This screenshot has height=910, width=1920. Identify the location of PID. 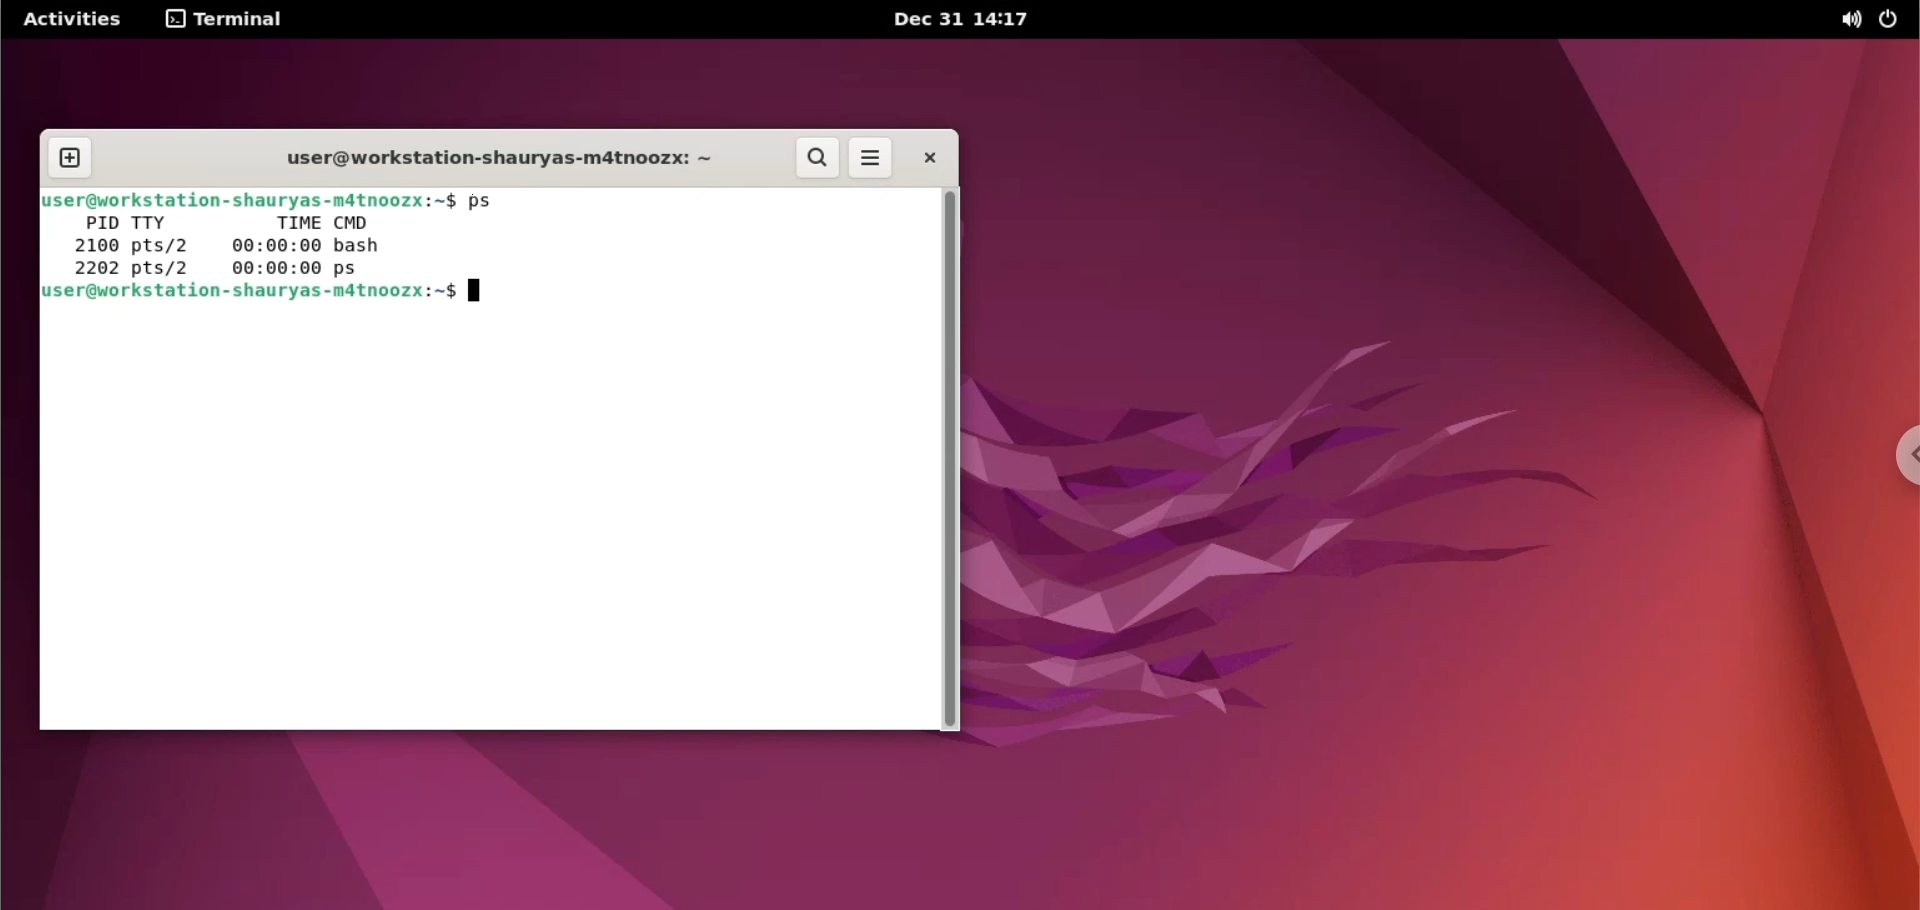
(100, 222).